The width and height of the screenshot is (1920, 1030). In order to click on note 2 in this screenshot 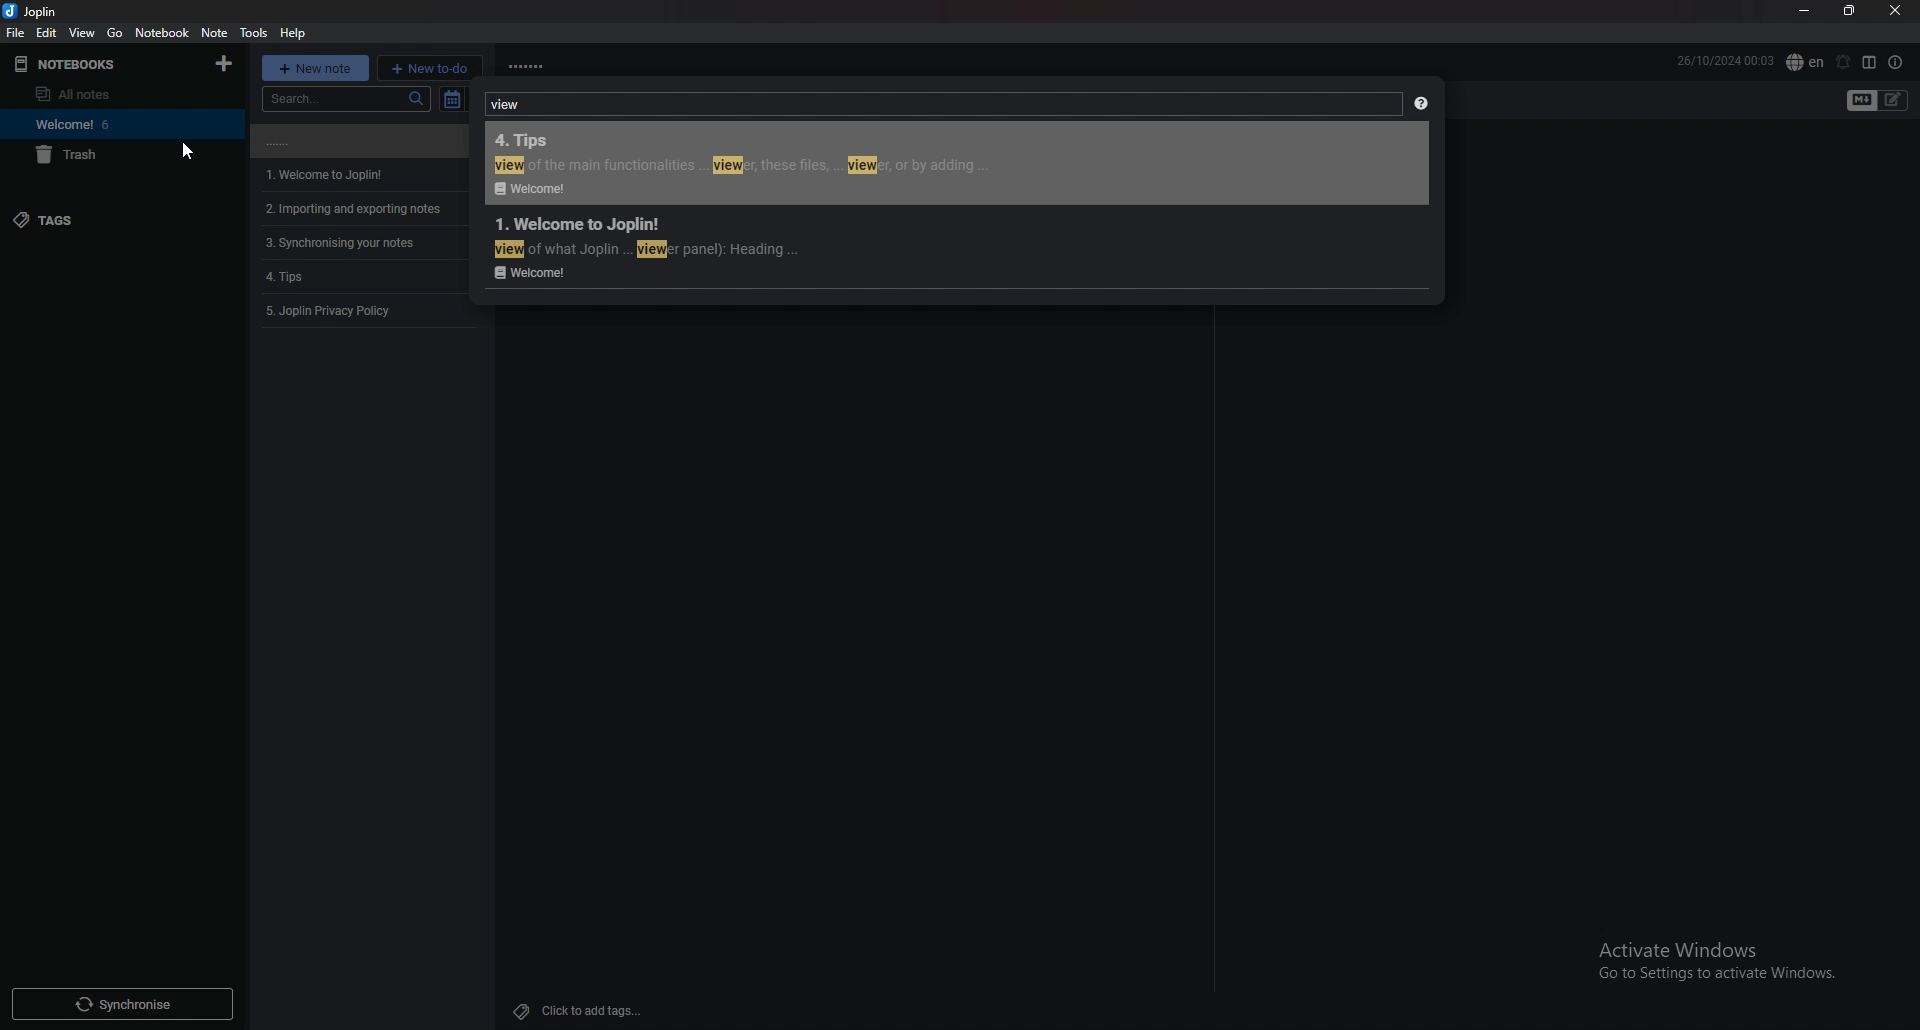, I will do `click(354, 174)`.